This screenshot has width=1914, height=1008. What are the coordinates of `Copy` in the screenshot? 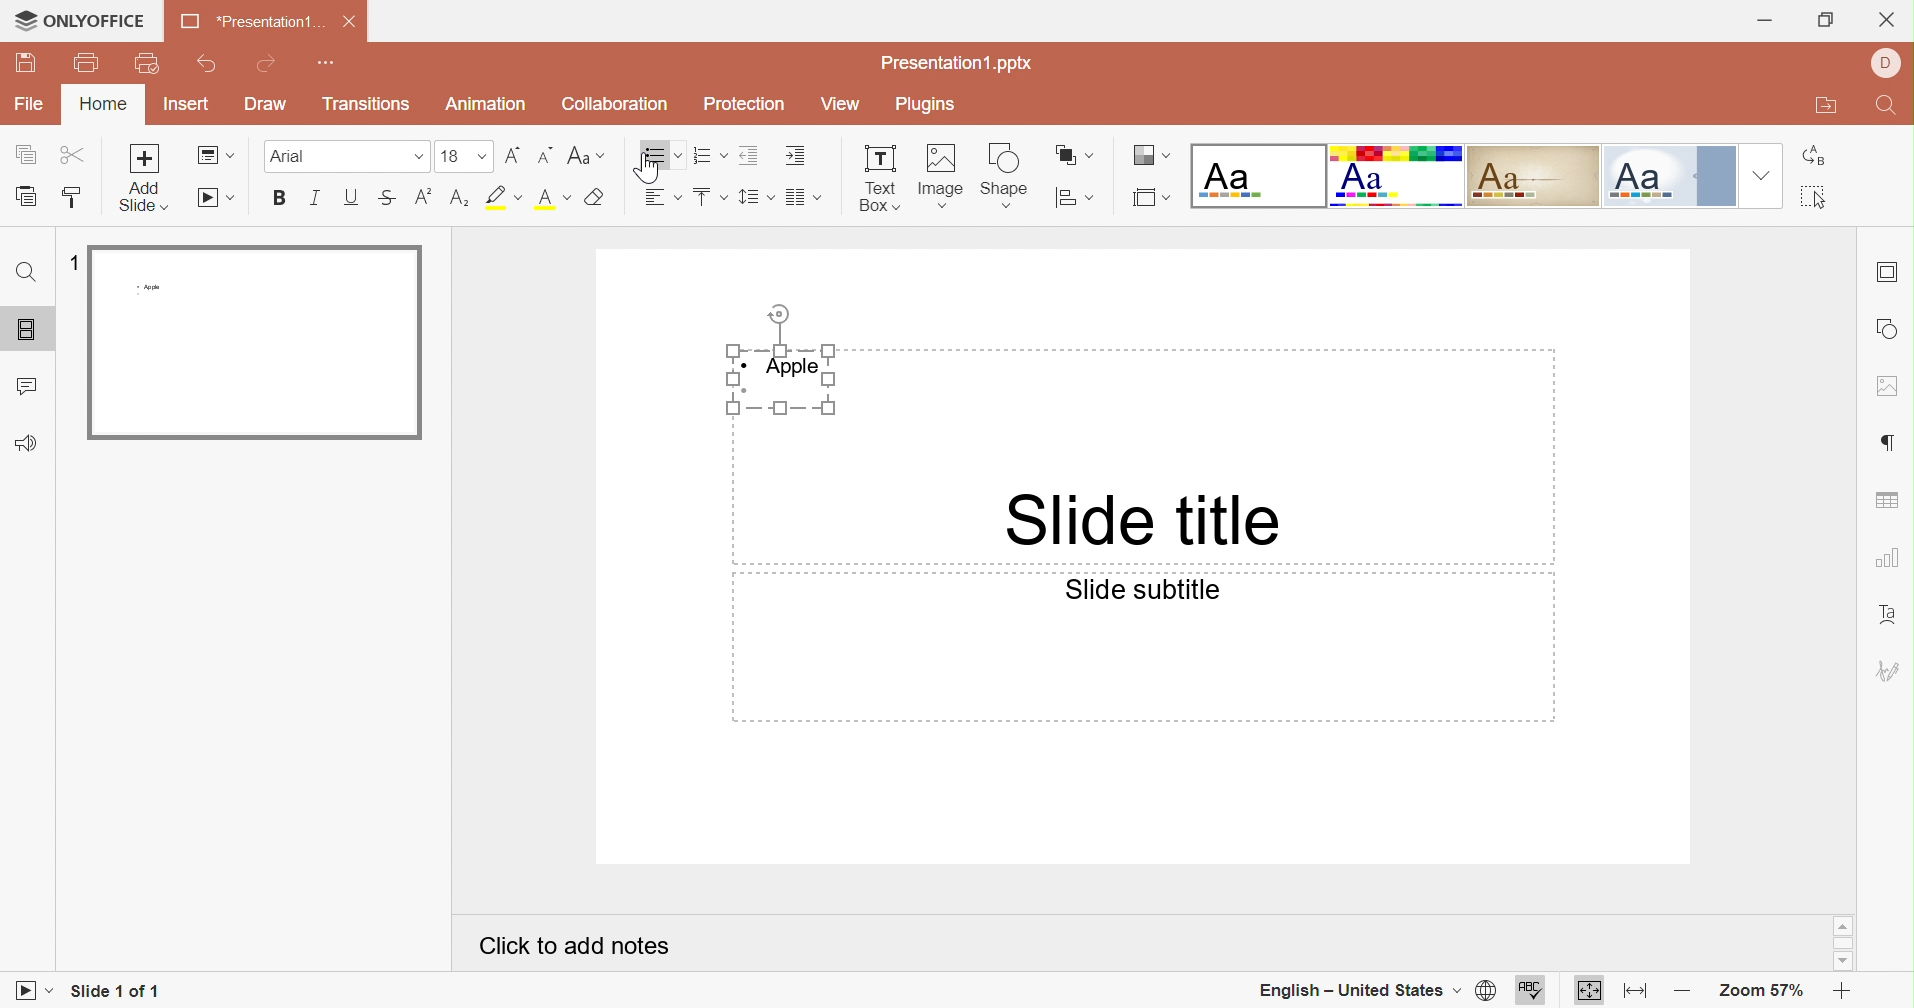 It's located at (26, 156).